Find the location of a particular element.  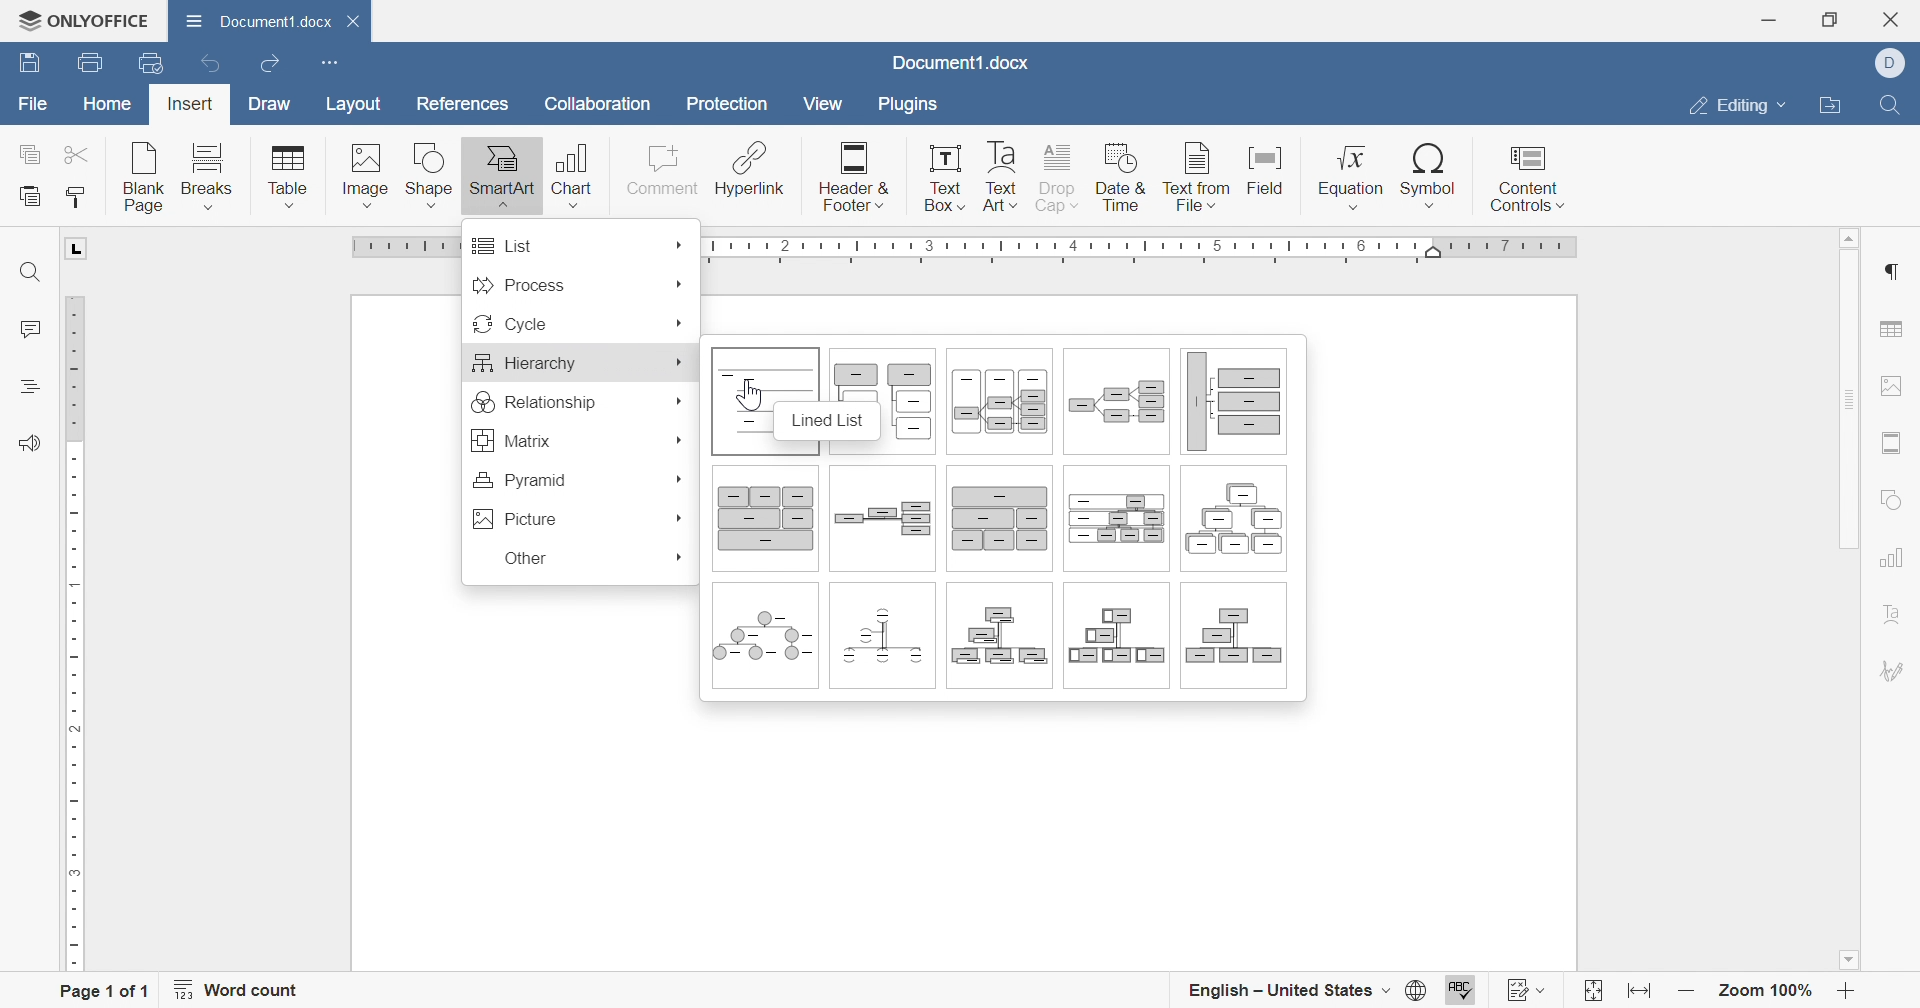

Text from file is located at coordinates (1198, 179).